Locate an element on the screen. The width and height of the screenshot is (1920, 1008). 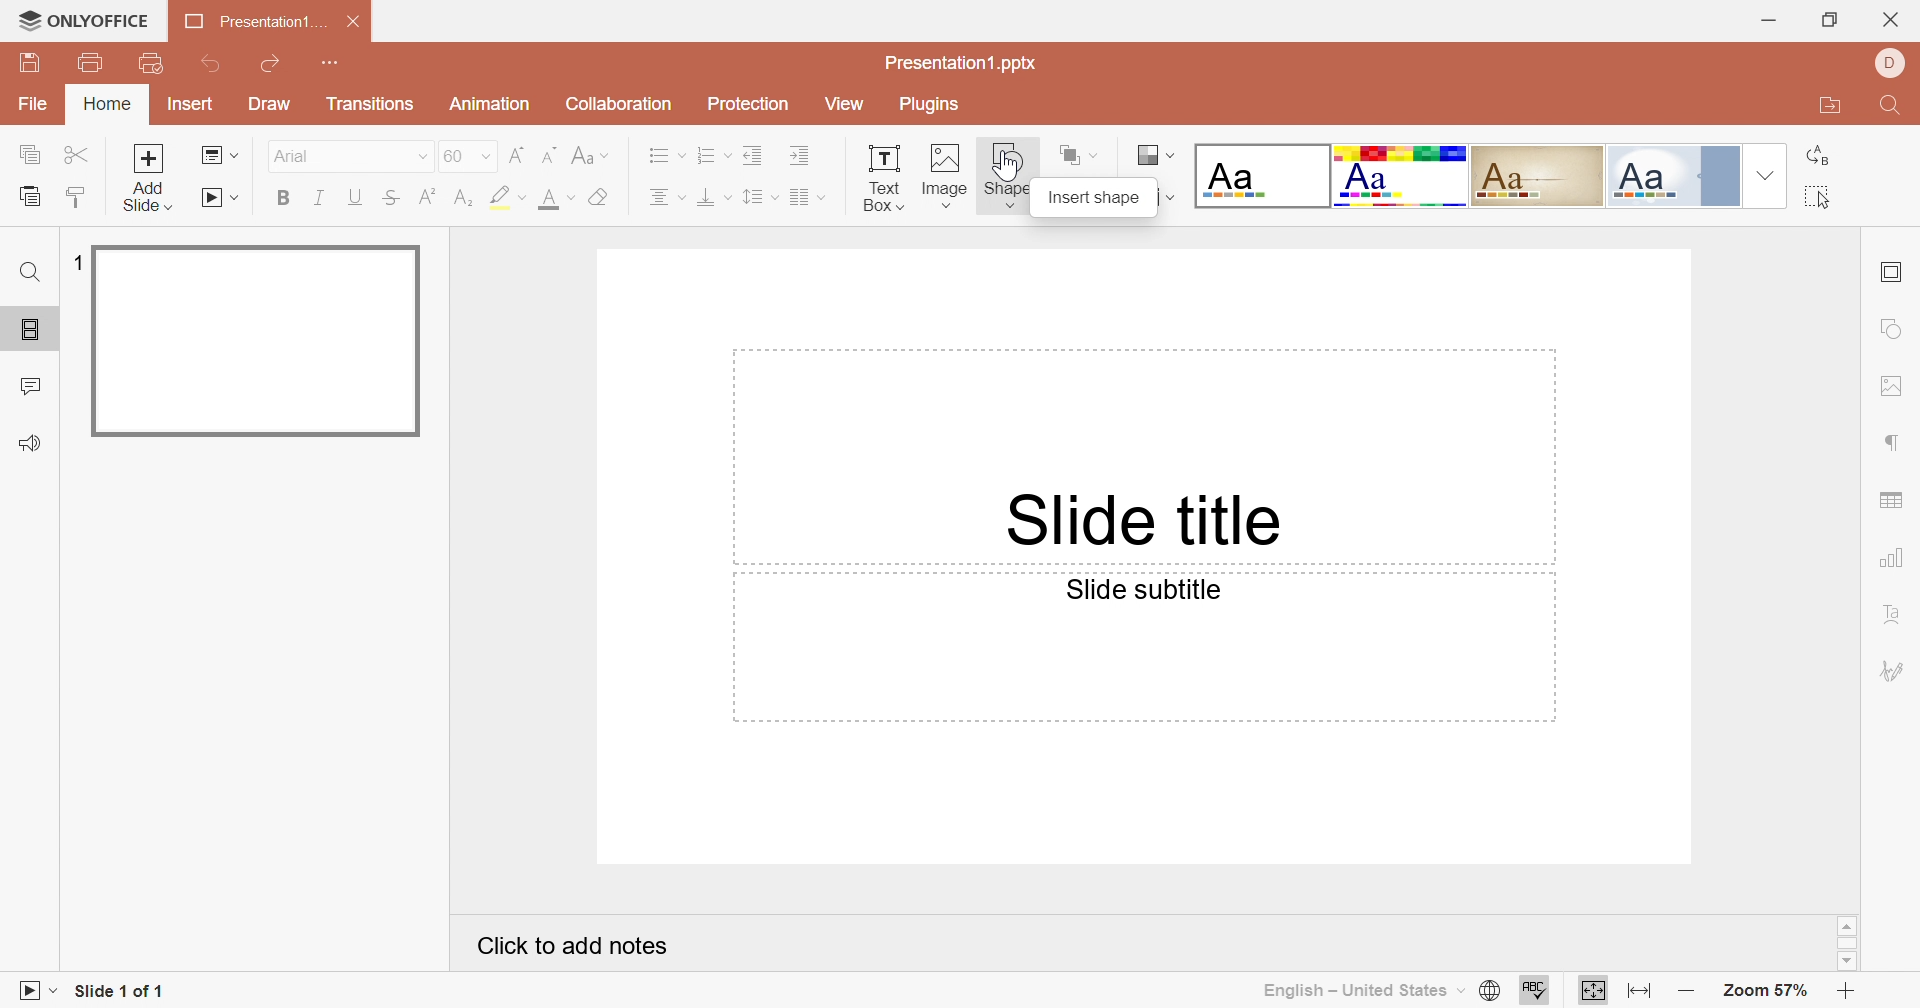
Insert is located at coordinates (189, 105).